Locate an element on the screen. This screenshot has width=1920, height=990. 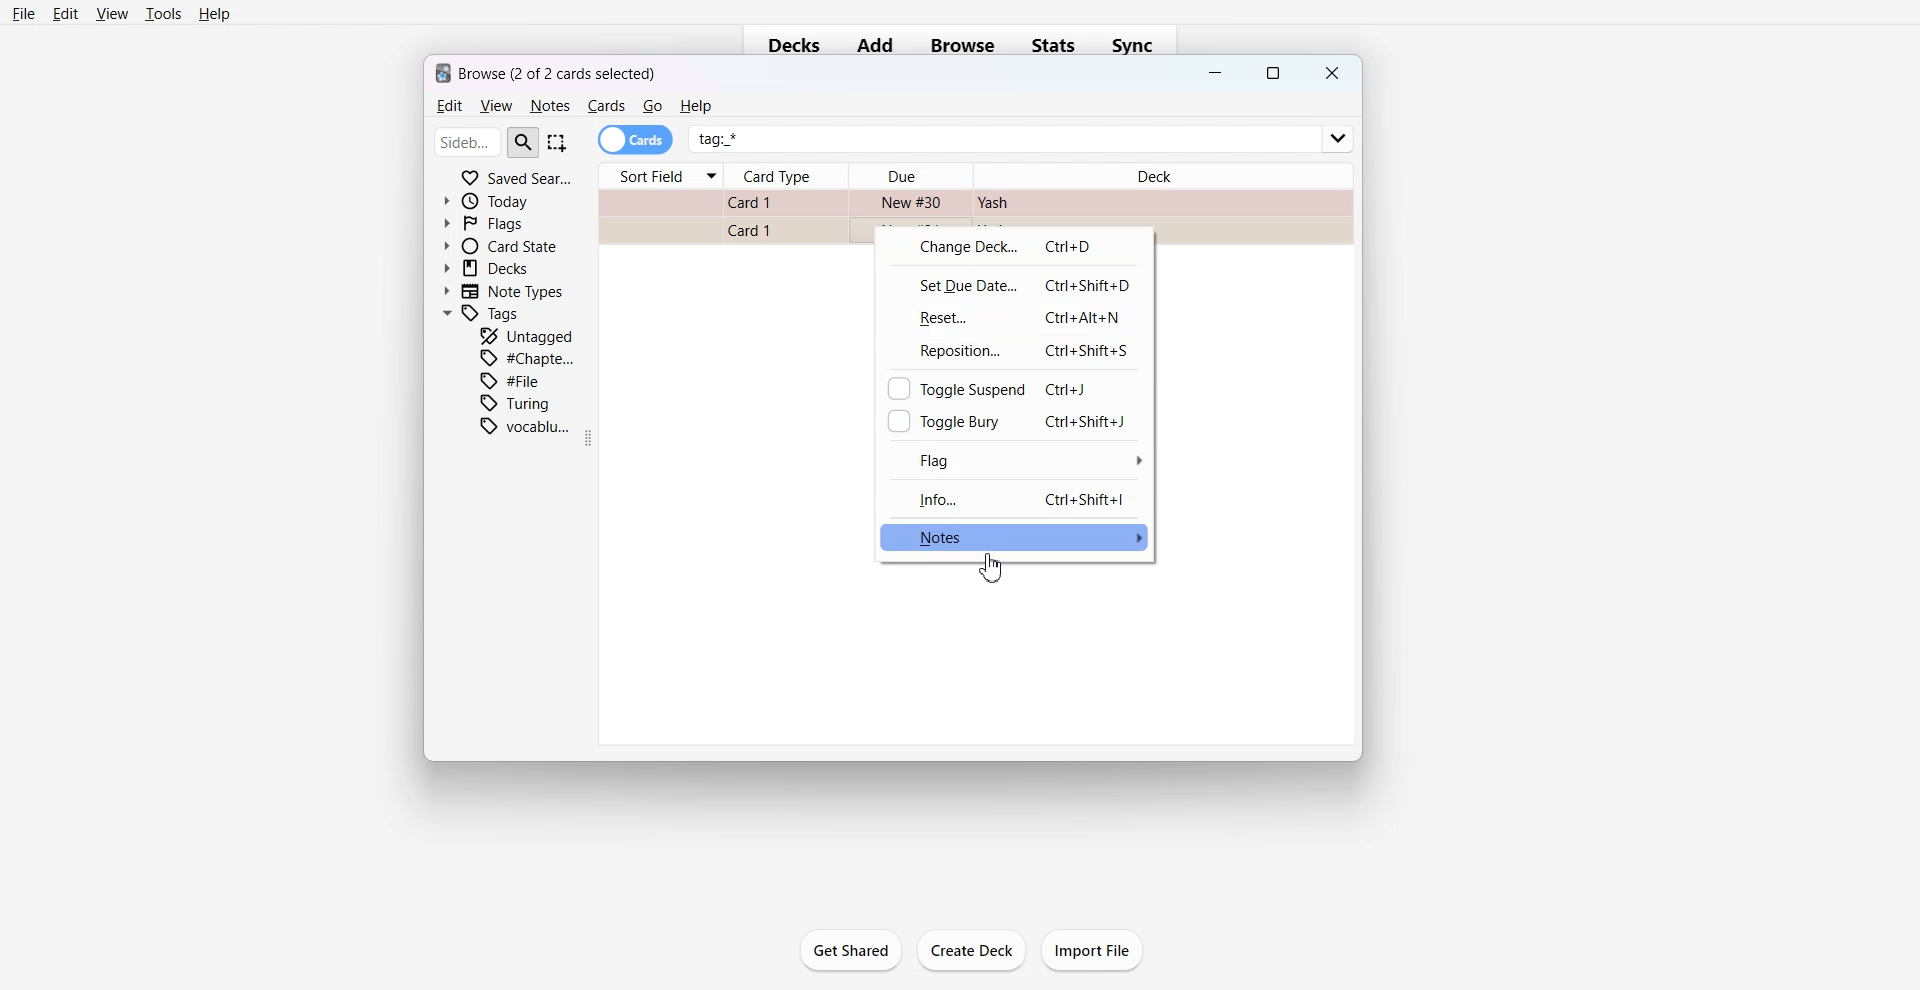
Today is located at coordinates (491, 201).